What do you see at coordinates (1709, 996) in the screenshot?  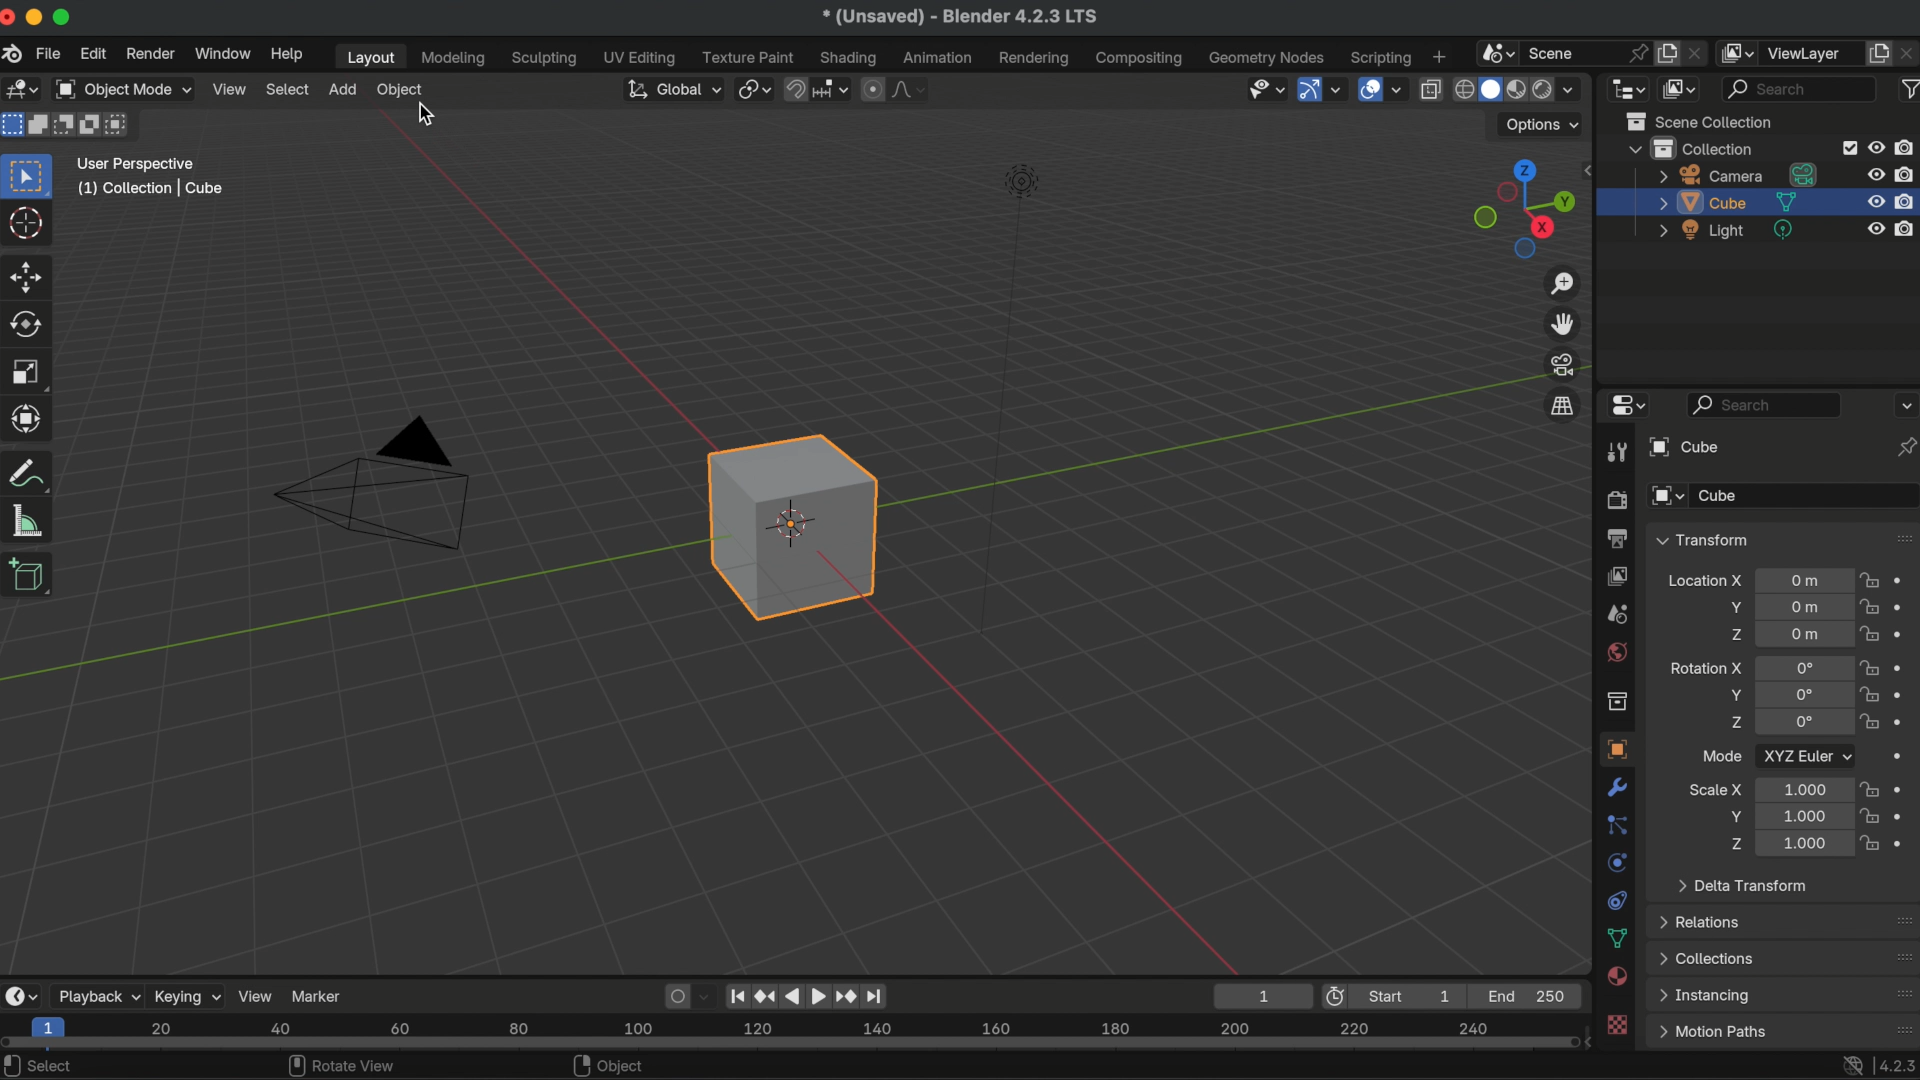 I see `instancing` at bounding box center [1709, 996].